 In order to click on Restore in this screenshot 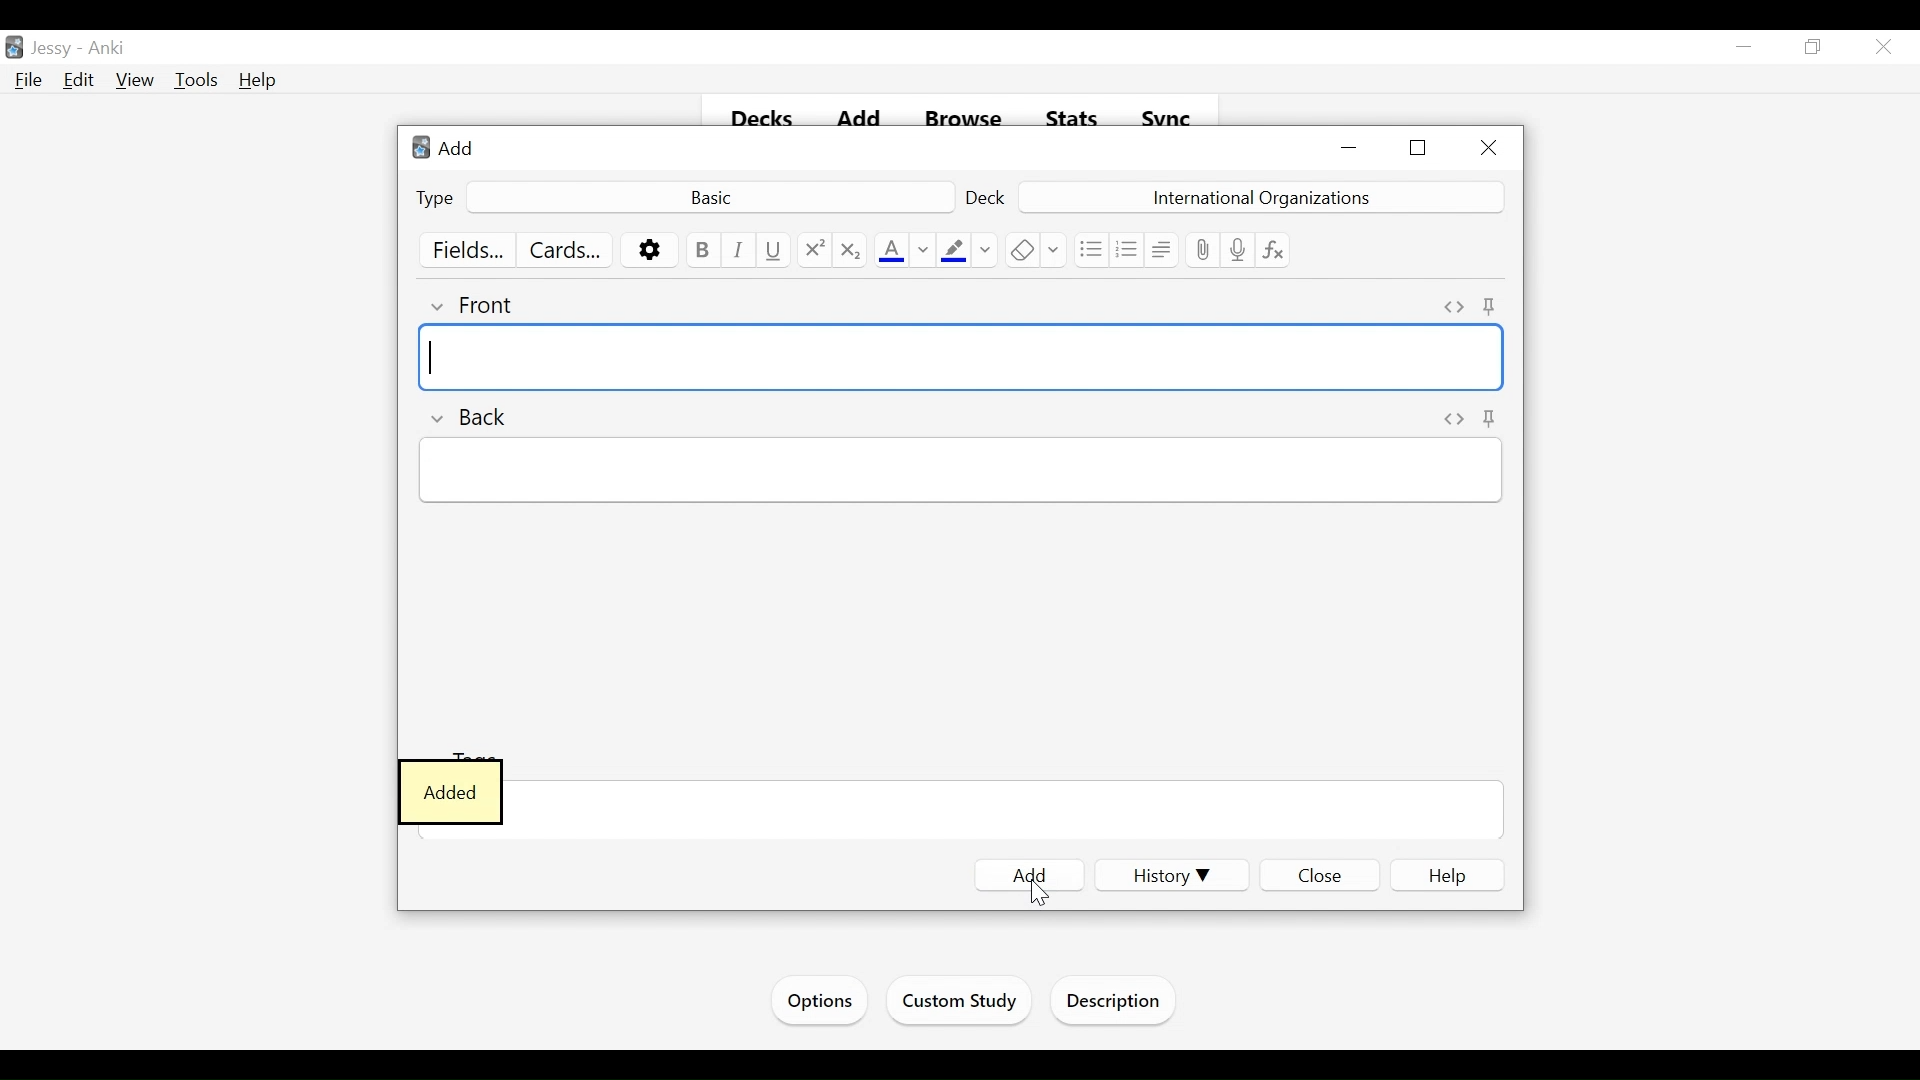, I will do `click(1420, 148)`.